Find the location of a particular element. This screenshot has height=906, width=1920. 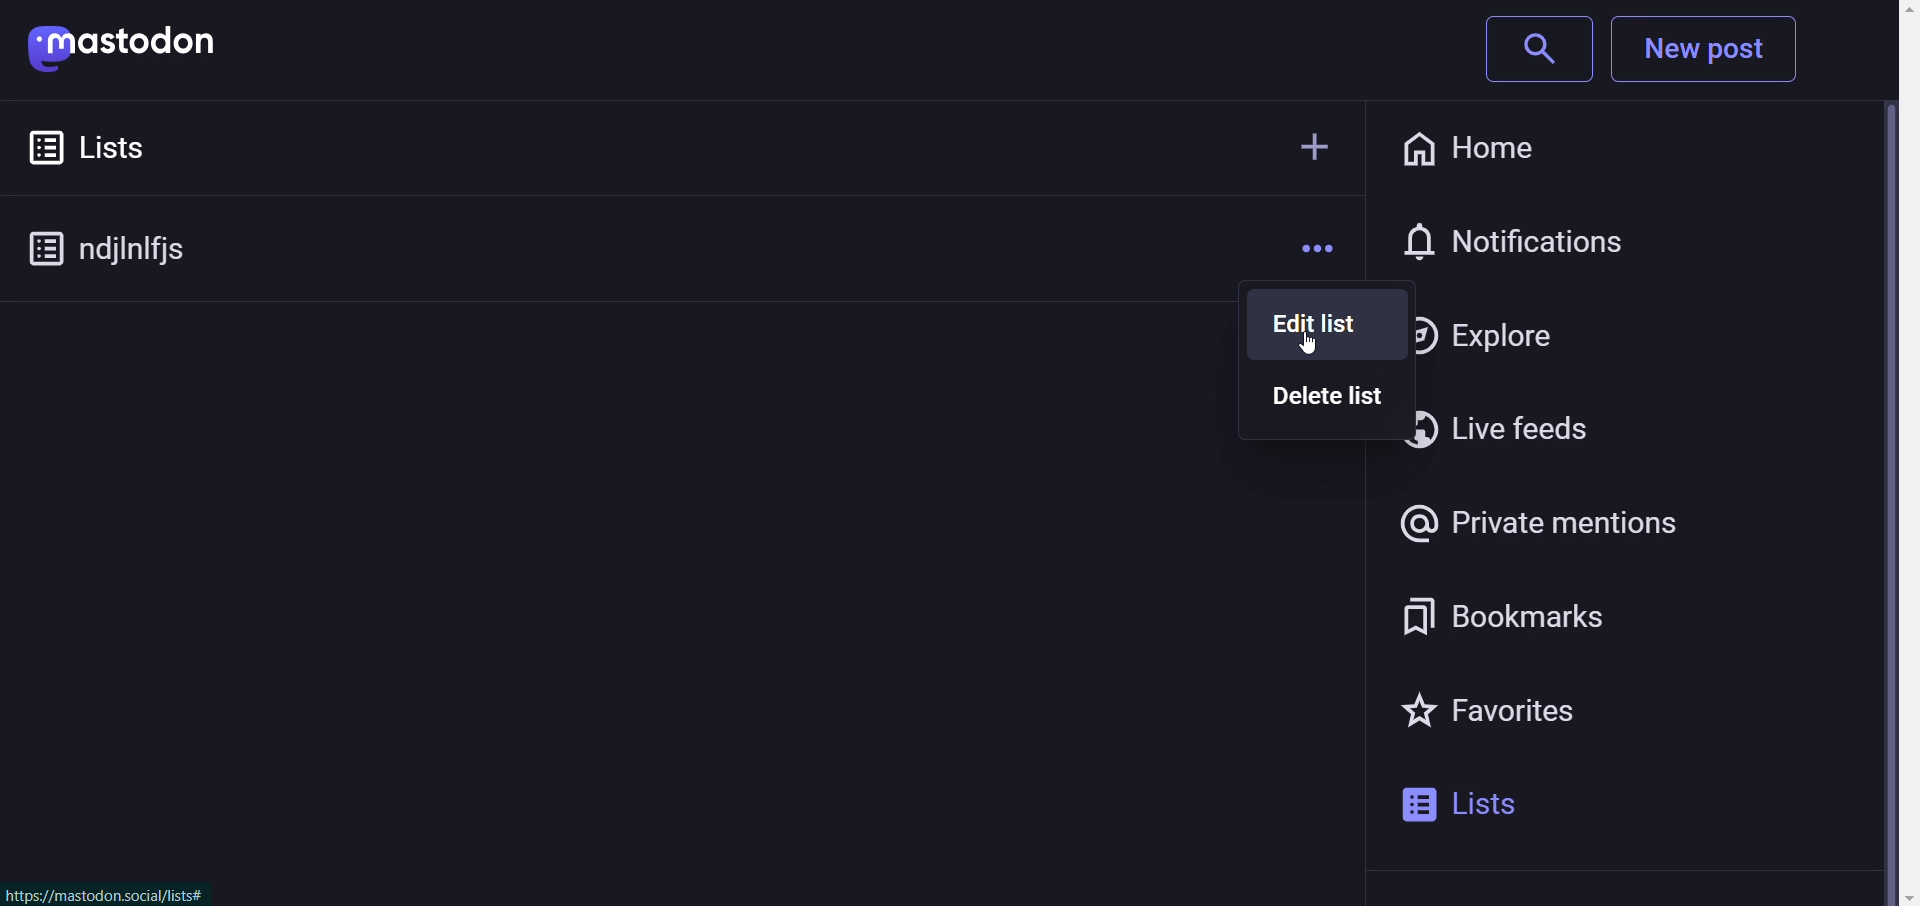

home is located at coordinates (1483, 148).